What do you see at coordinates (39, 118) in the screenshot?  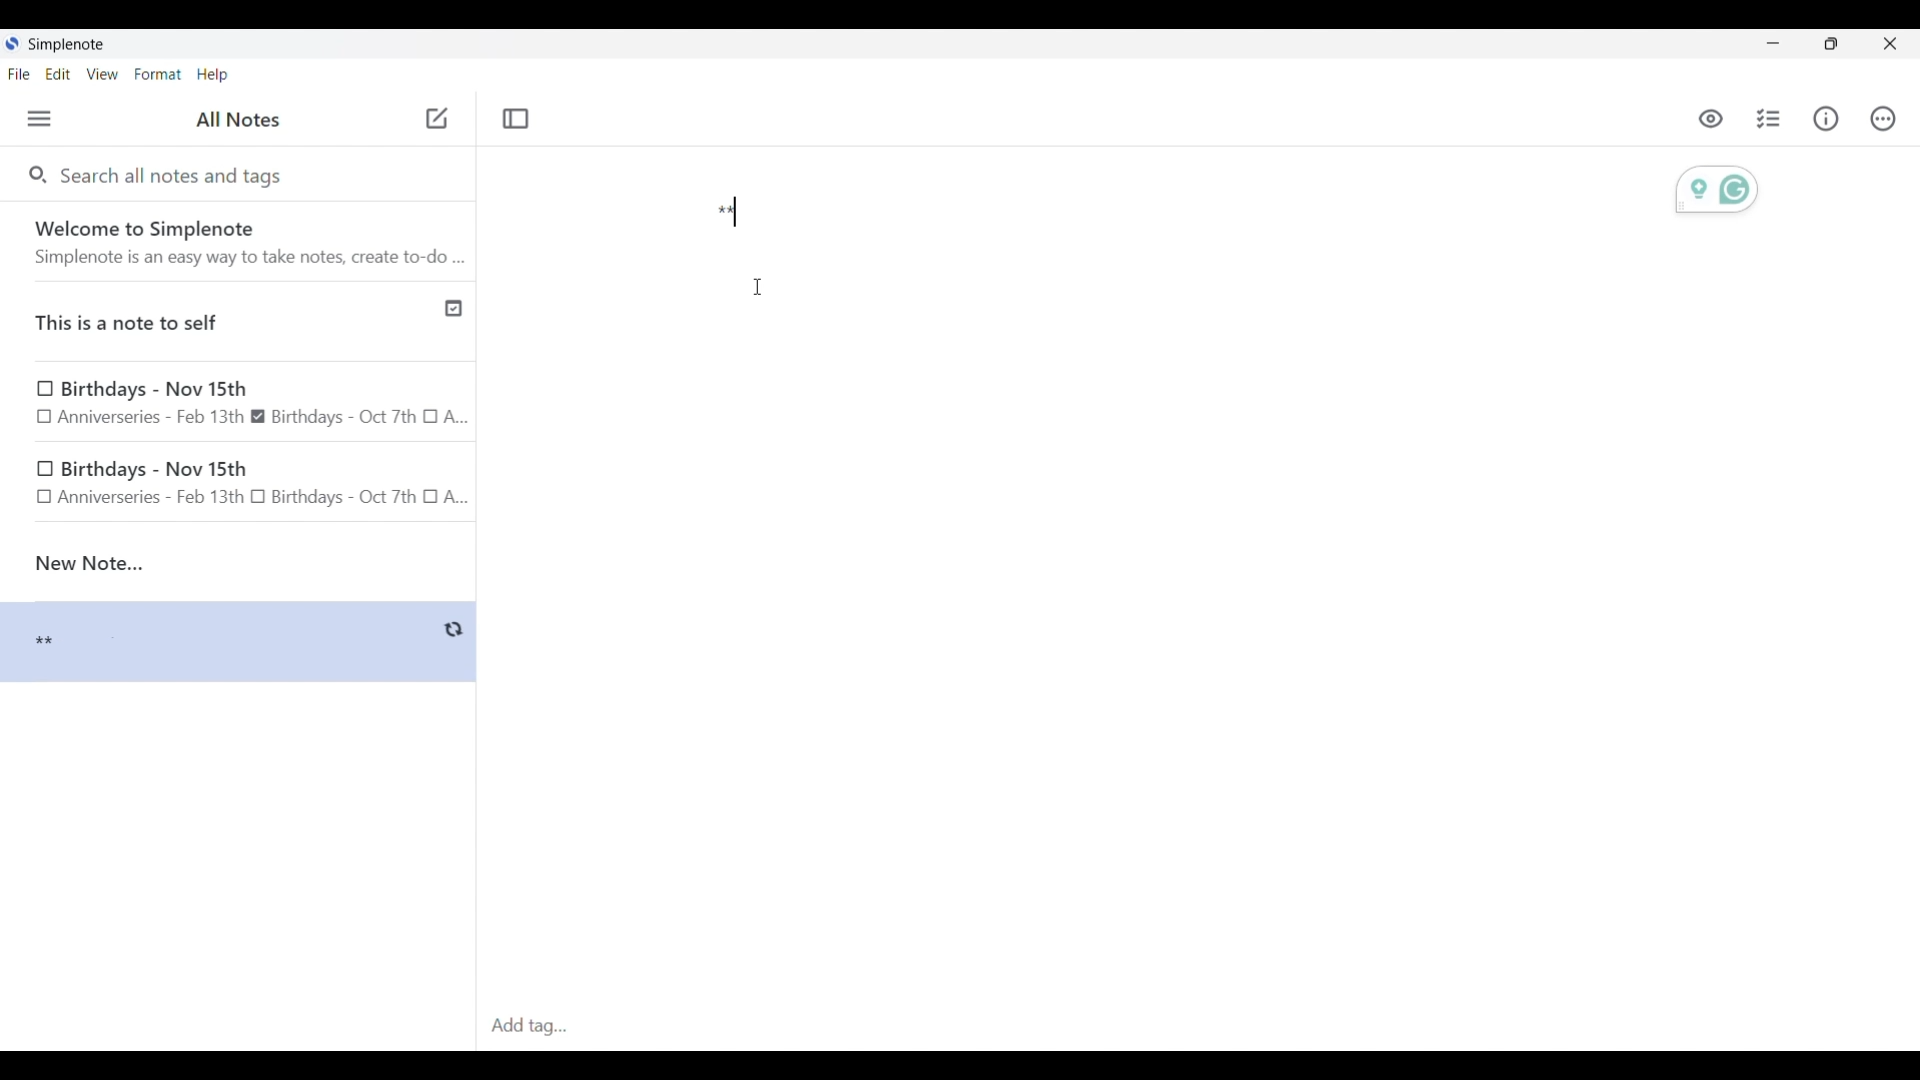 I see `Menu` at bounding box center [39, 118].